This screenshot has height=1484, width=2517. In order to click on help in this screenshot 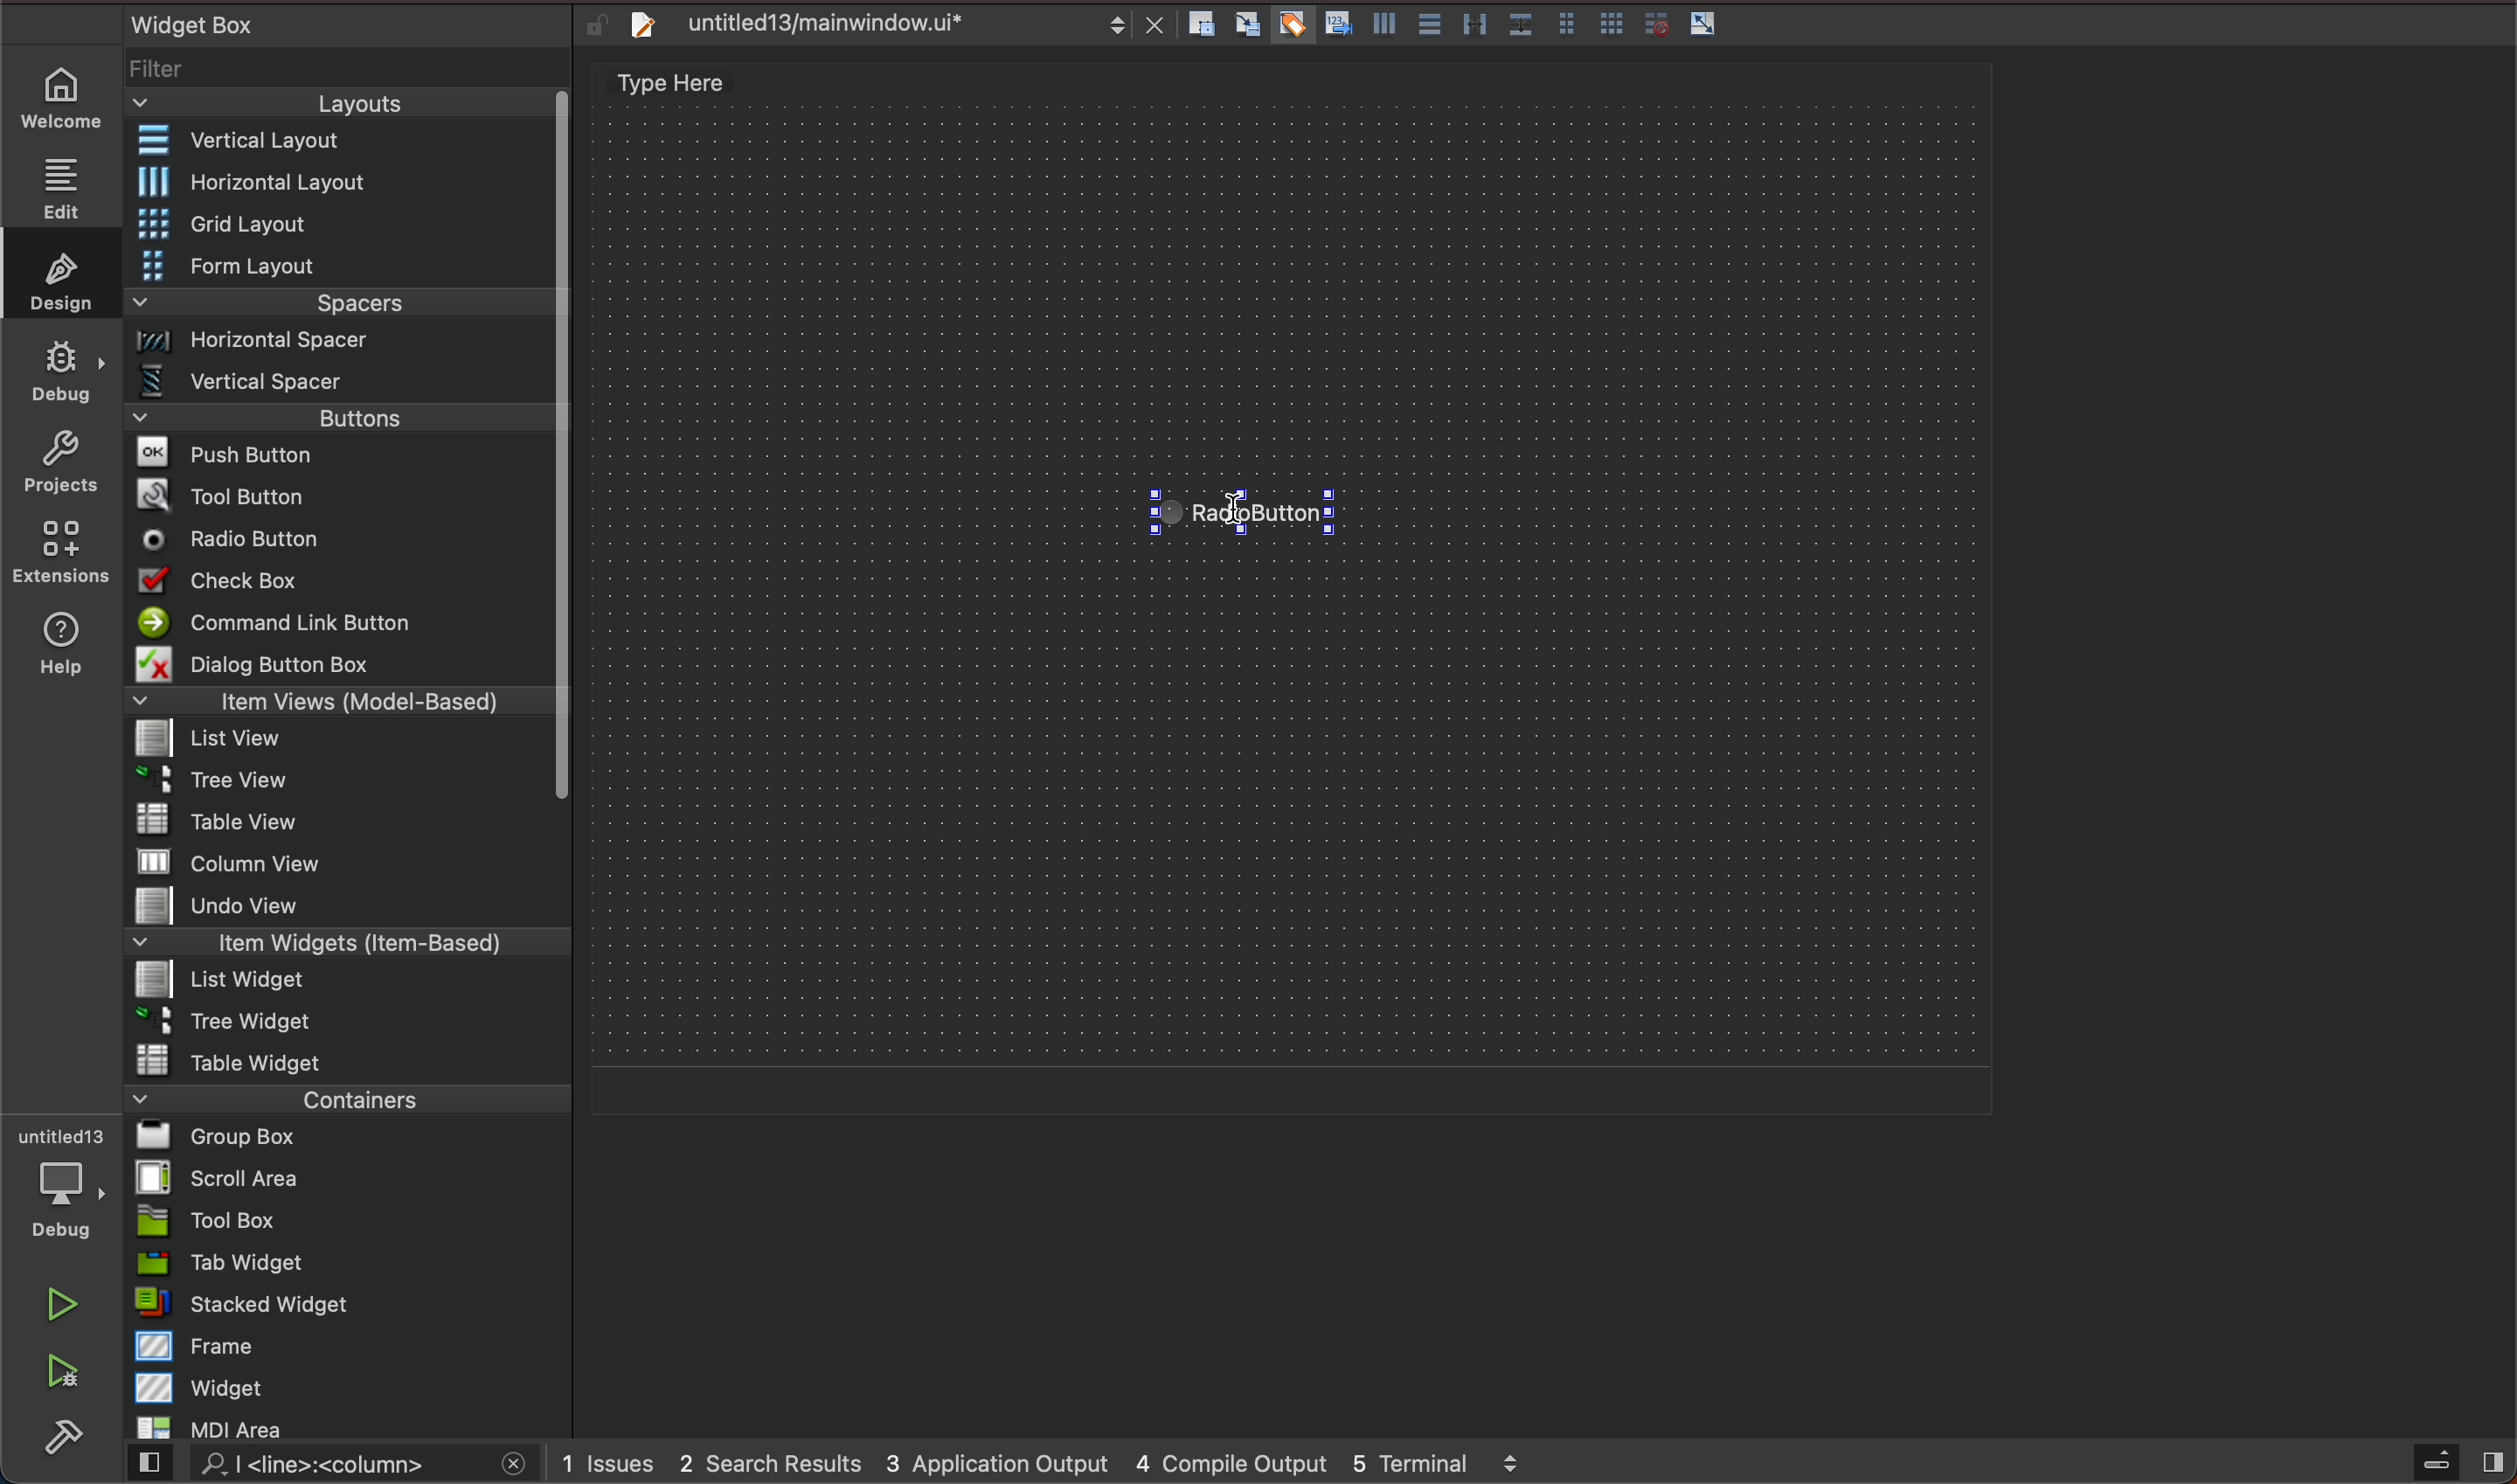, I will do `click(57, 648)`.